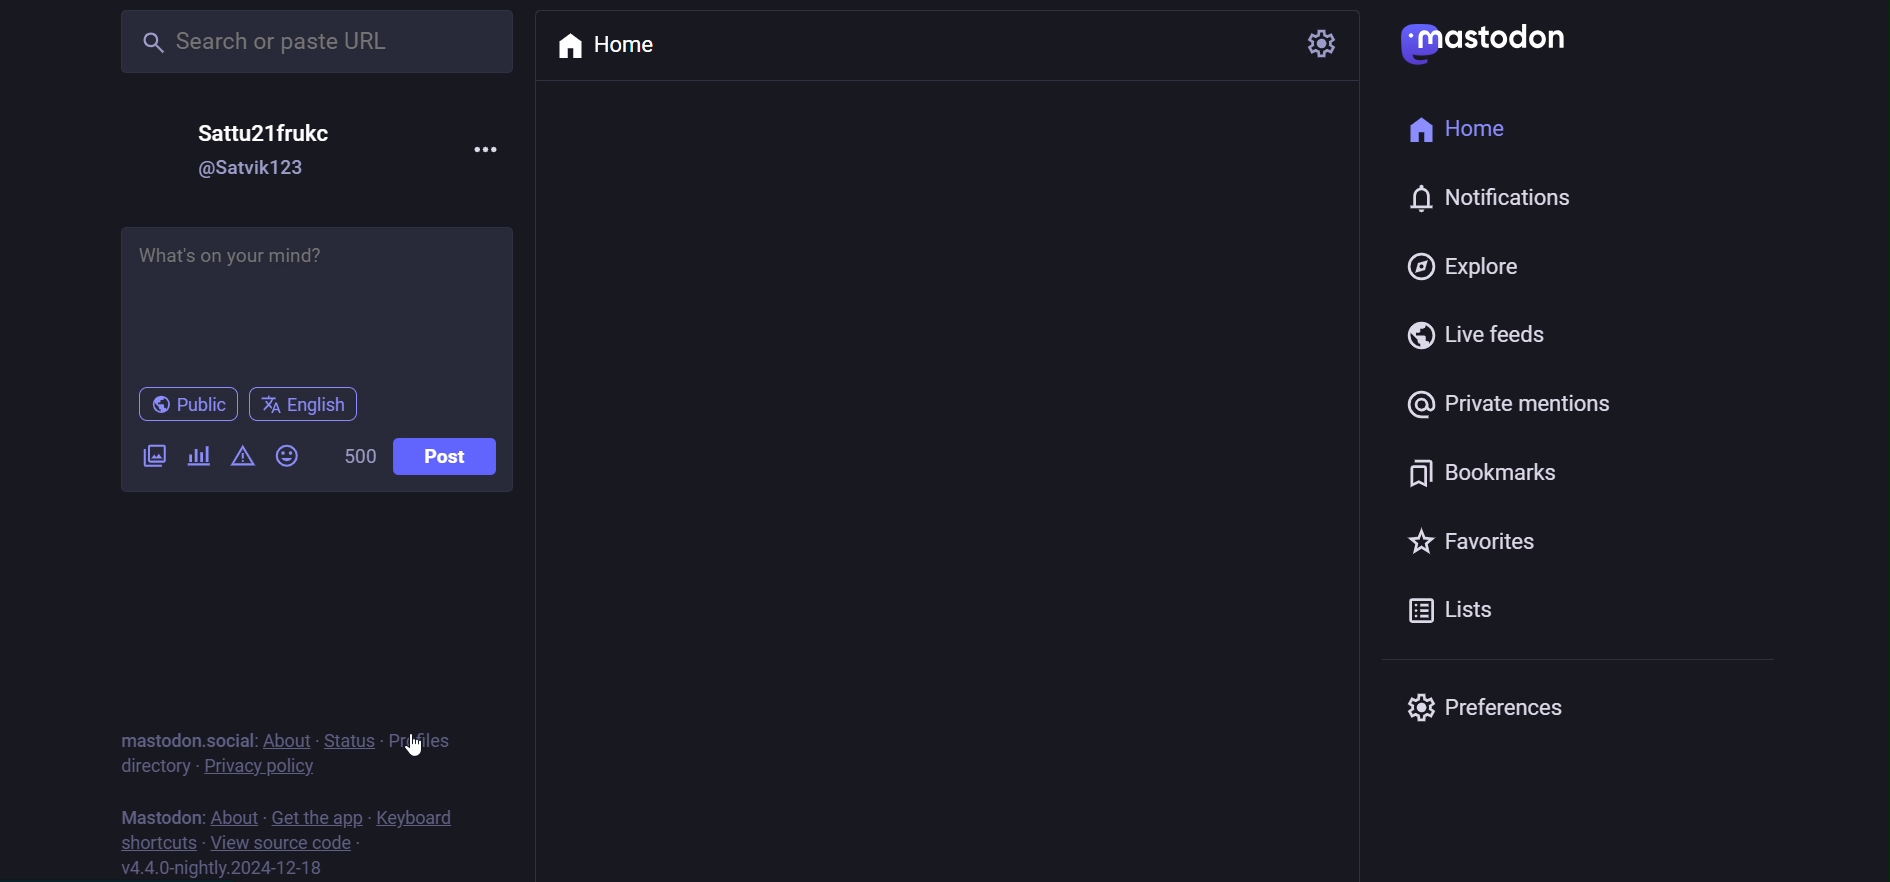  Describe the element at coordinates (155, 455) in the screenshot. I see `image/video` at that location.